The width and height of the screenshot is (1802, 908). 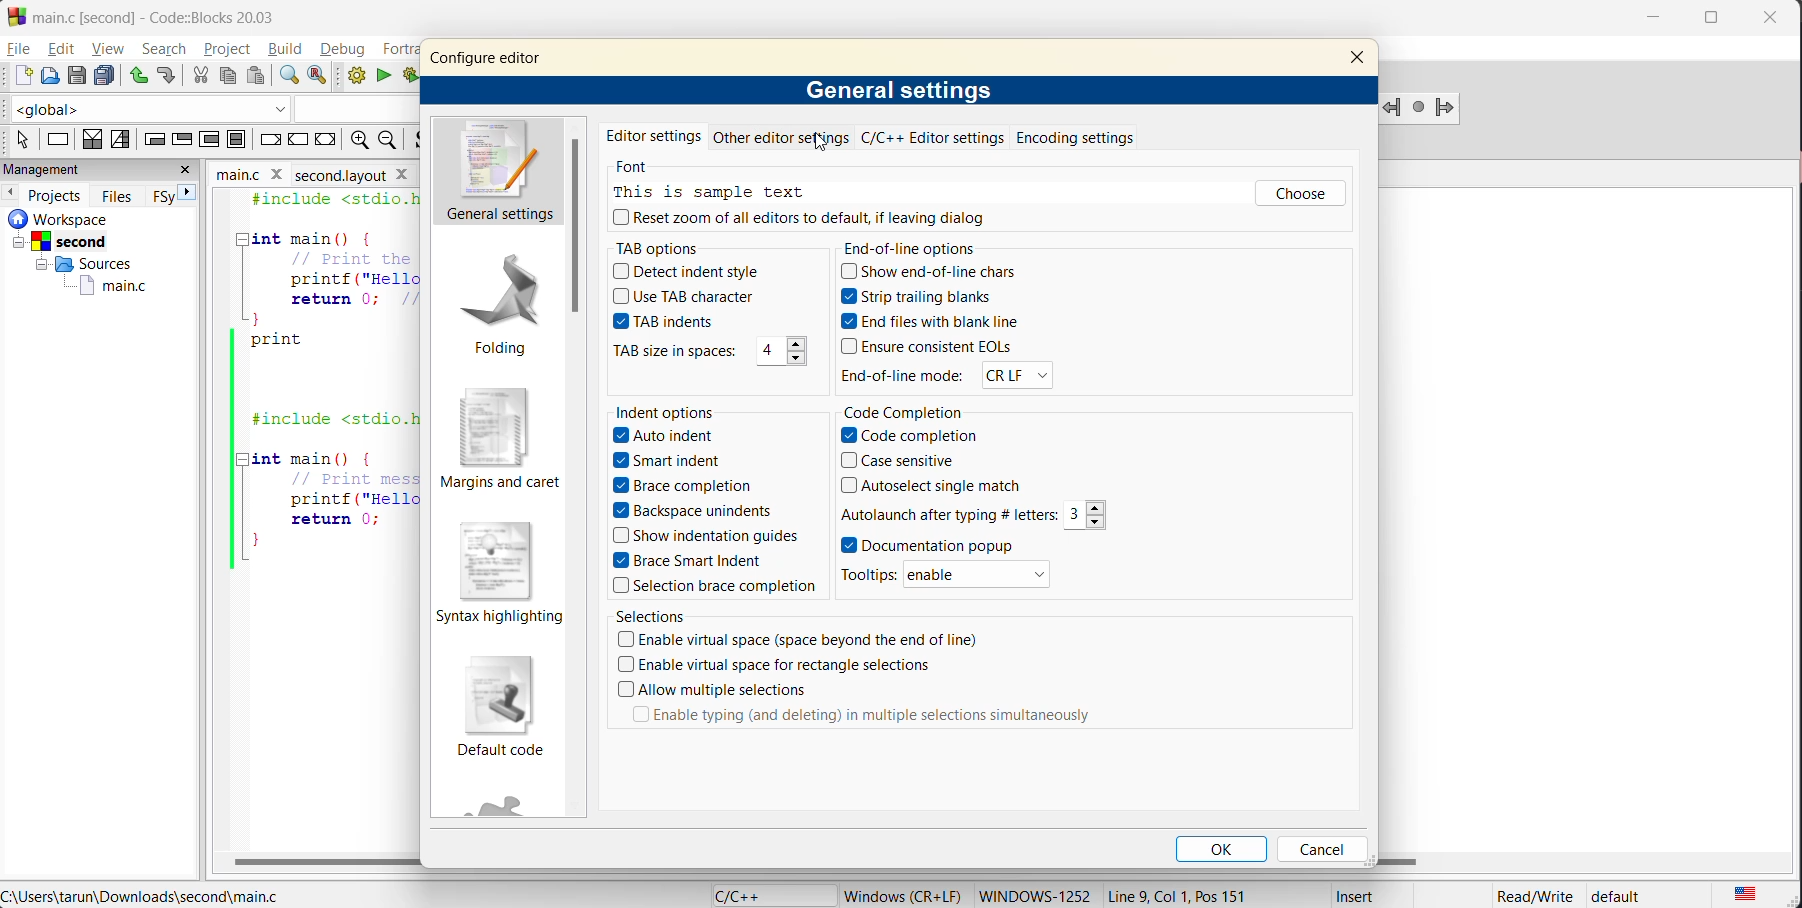 What do you see at coordinates (348, 50) in the screenshot?
I see `debug` at bounding box center [348, 50].